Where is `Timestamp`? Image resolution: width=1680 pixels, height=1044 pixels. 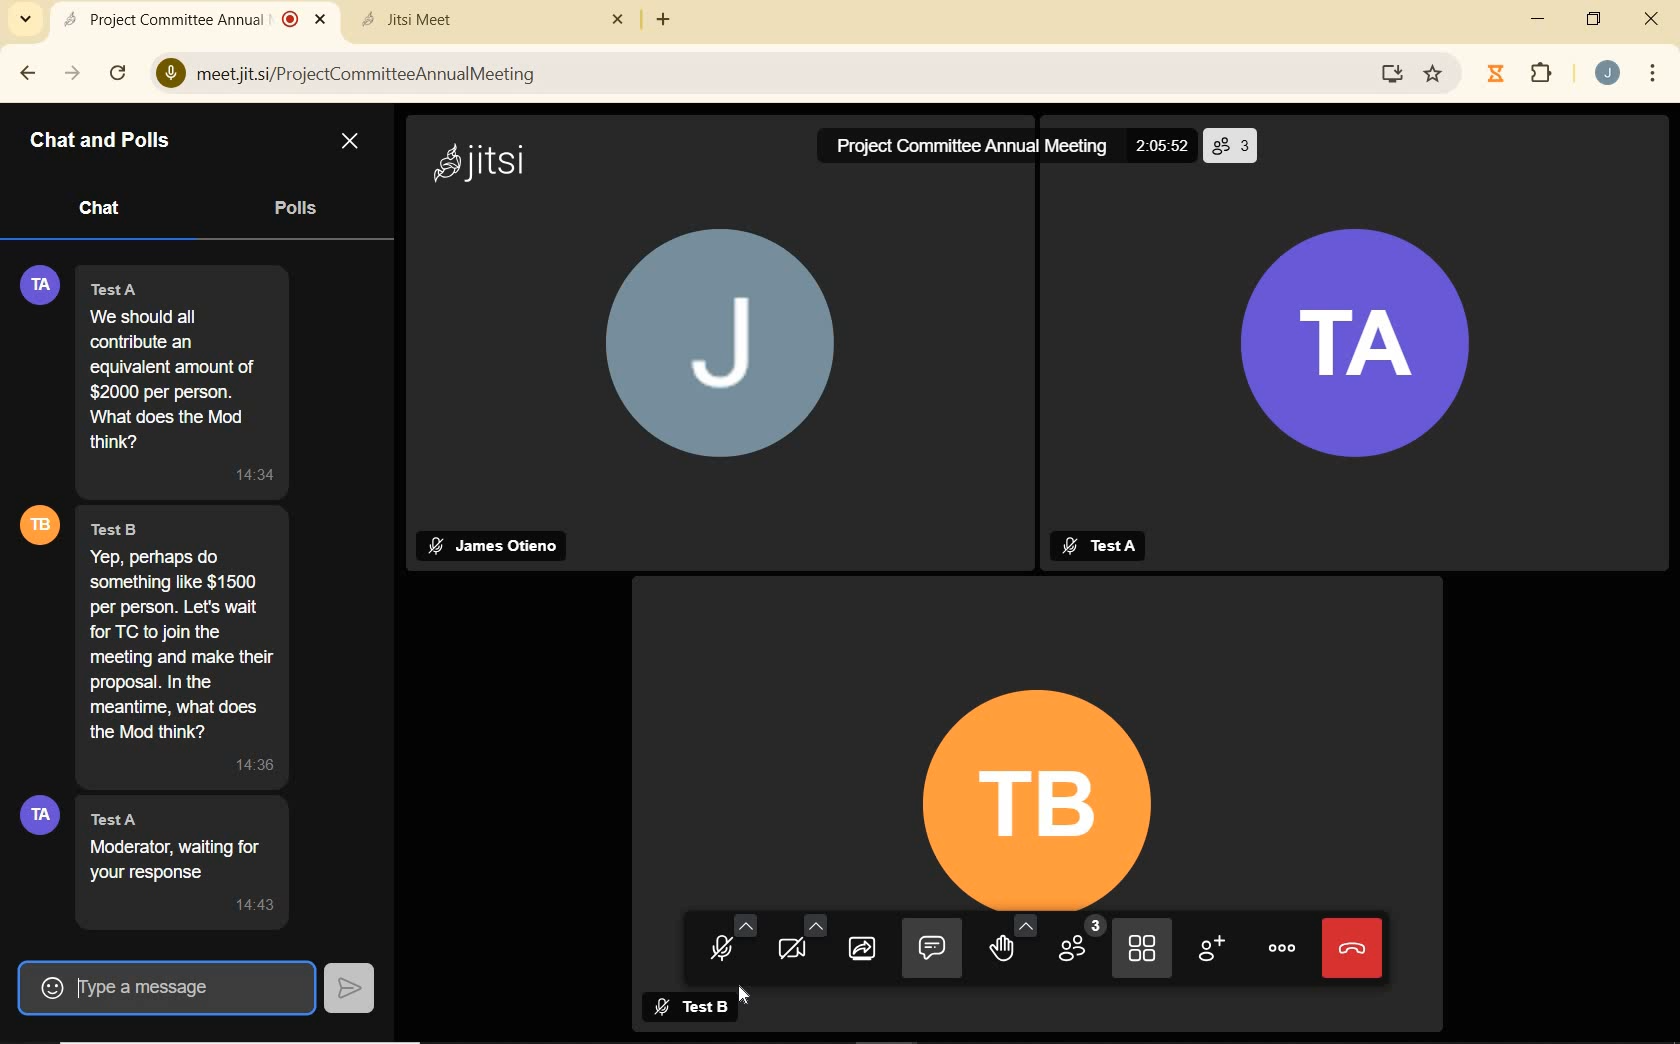
Timestamp is located at coordinates (241, 769).